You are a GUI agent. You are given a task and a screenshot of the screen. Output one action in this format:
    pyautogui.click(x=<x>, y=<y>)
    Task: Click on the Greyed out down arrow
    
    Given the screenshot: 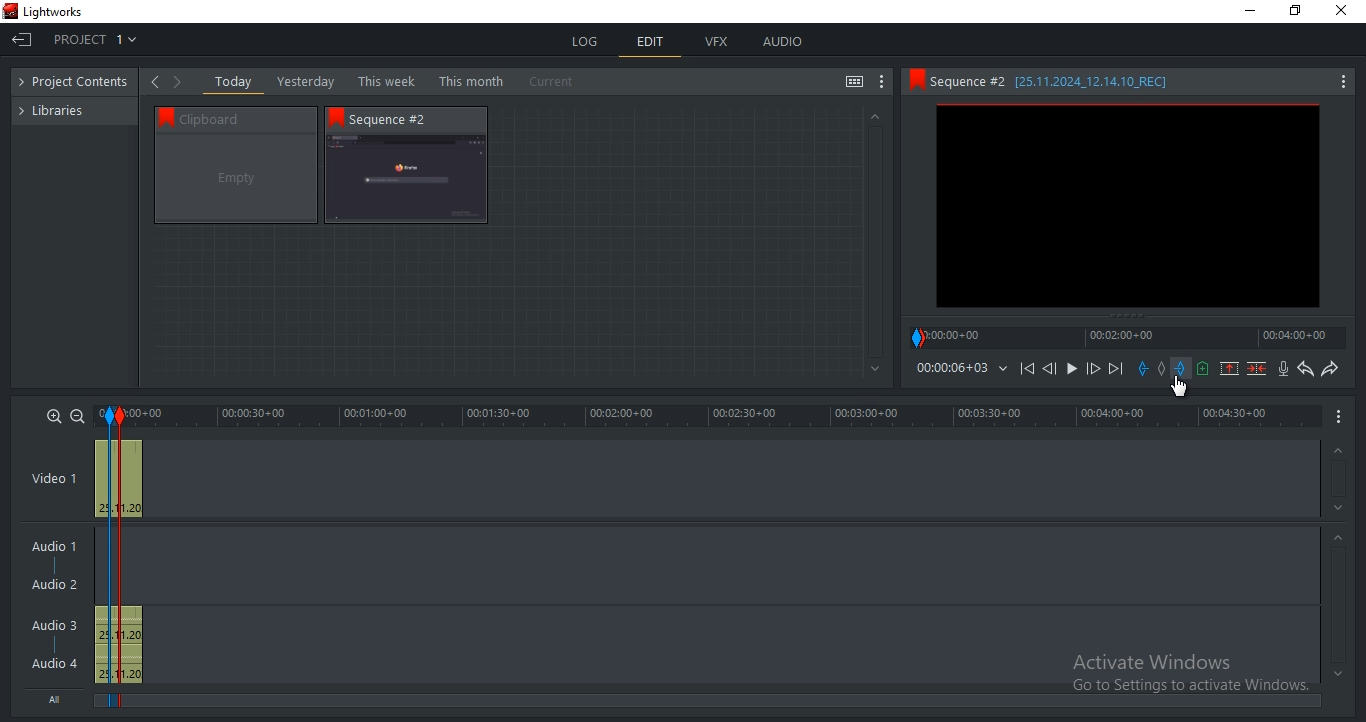 What is the action you would take?
    pyautogui.click(x=876, y=370)
    